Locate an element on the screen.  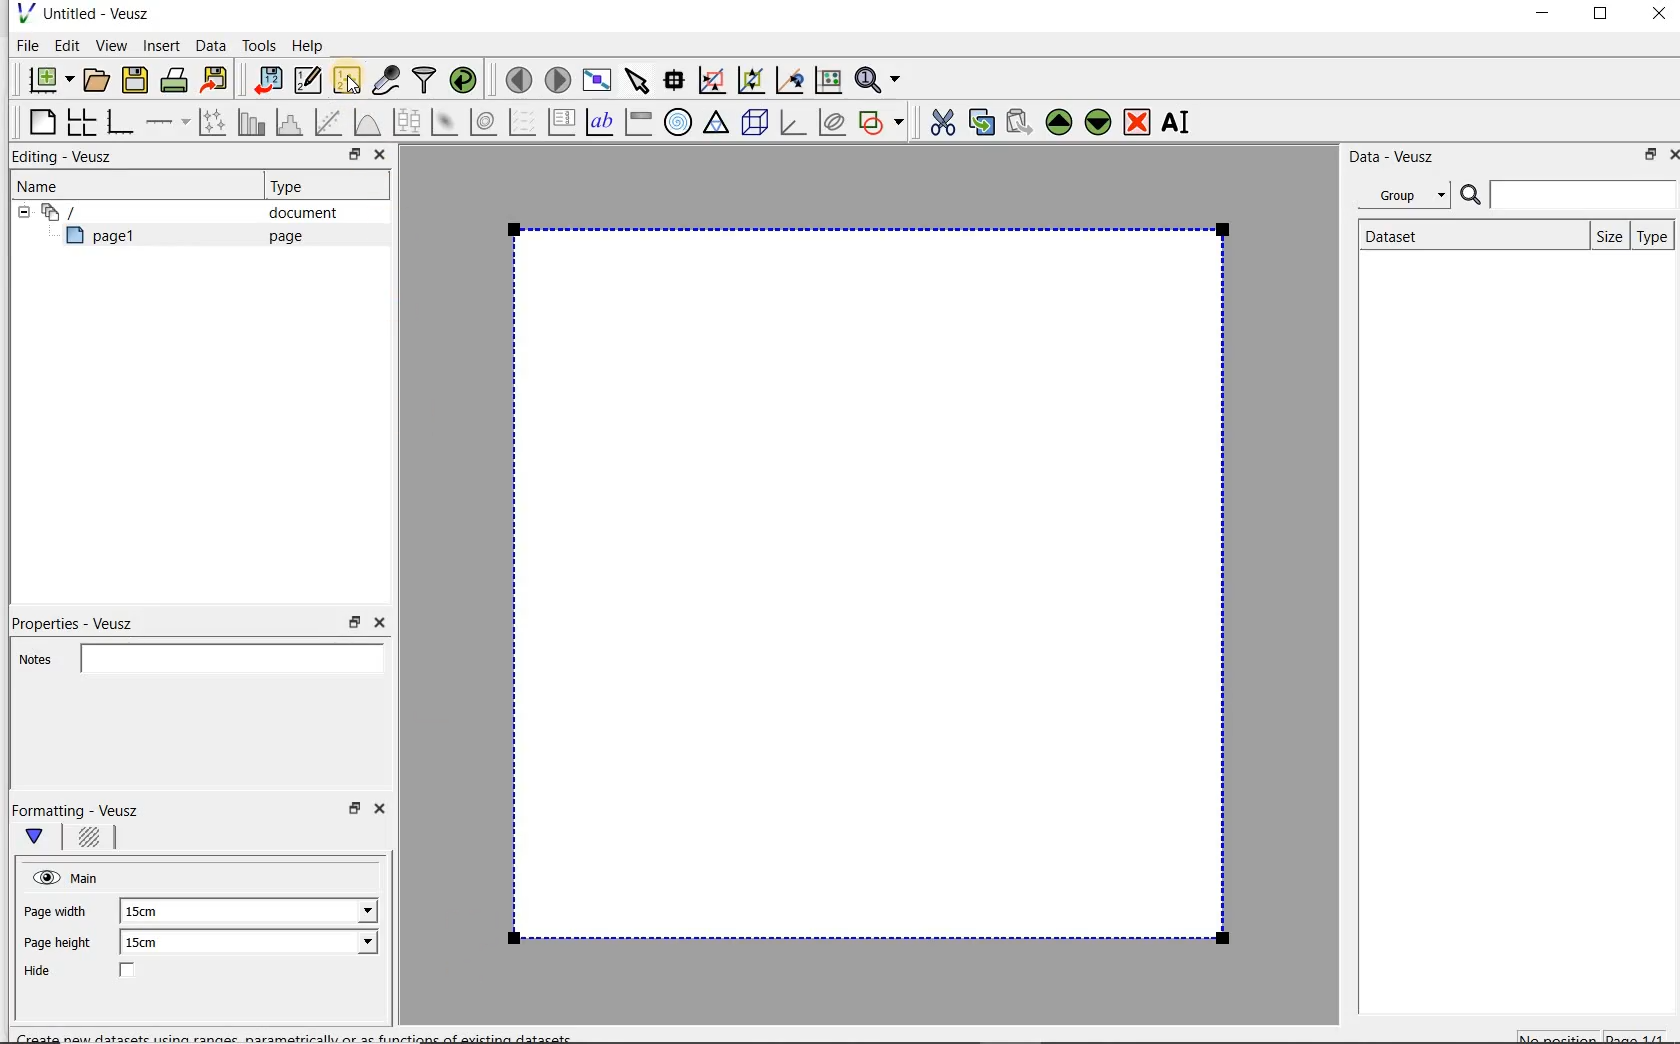
hide sub menu is located at coordinates (19, 210).